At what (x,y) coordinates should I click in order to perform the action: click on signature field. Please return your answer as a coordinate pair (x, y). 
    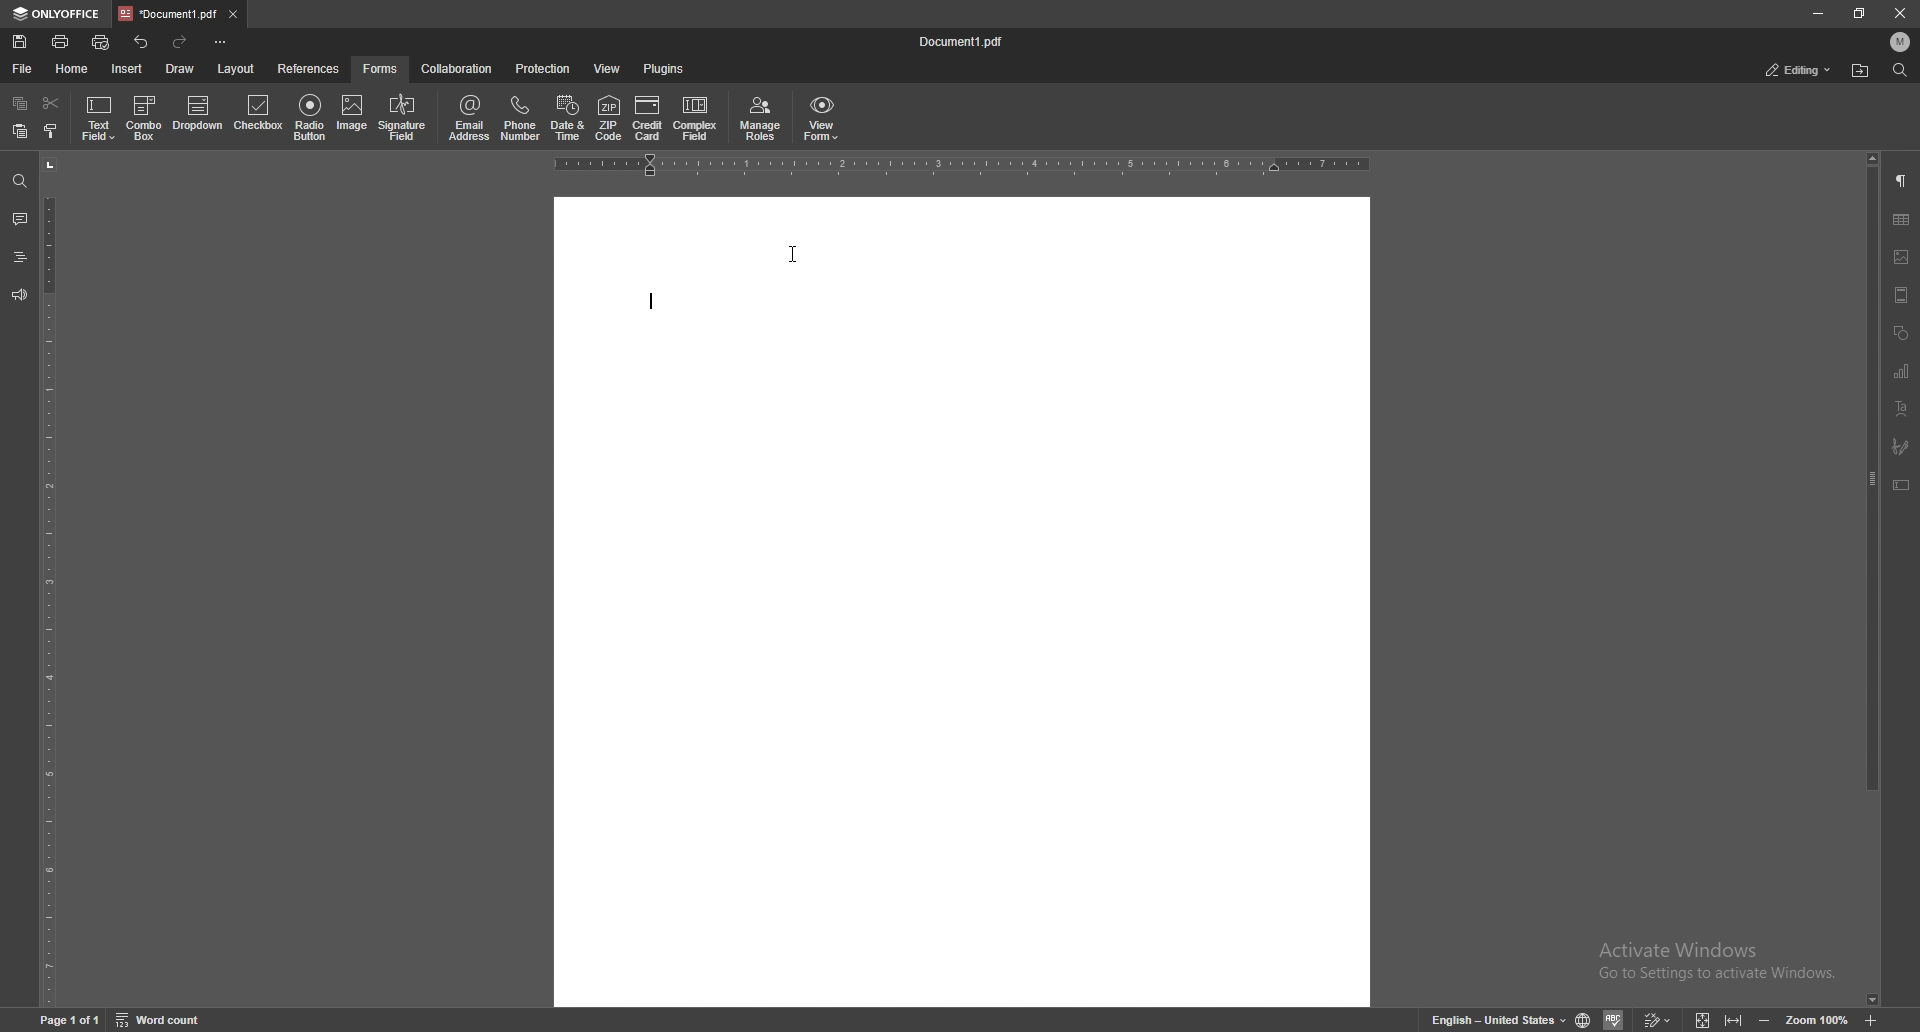
    Looking at the image, I should click on (403, 118).